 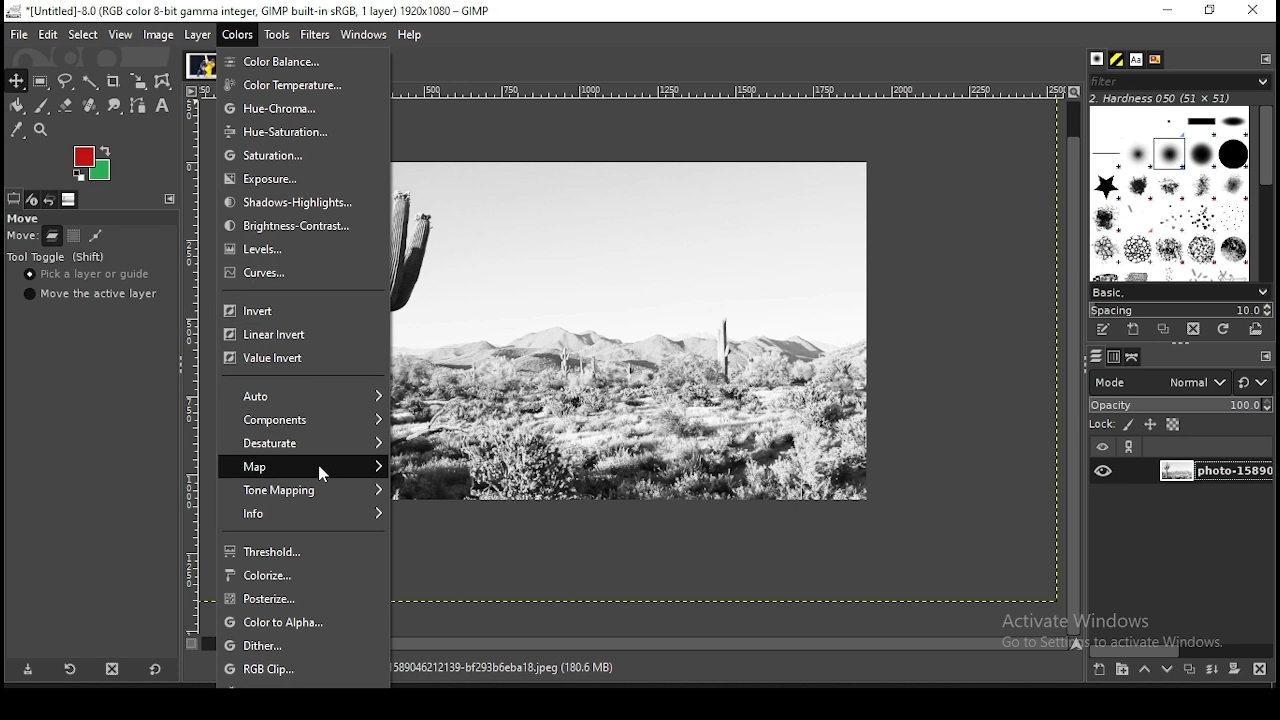 What do you see at coordinates (295, 311) in the screenshot?
I see `invert` at bounding box center [295, 311].